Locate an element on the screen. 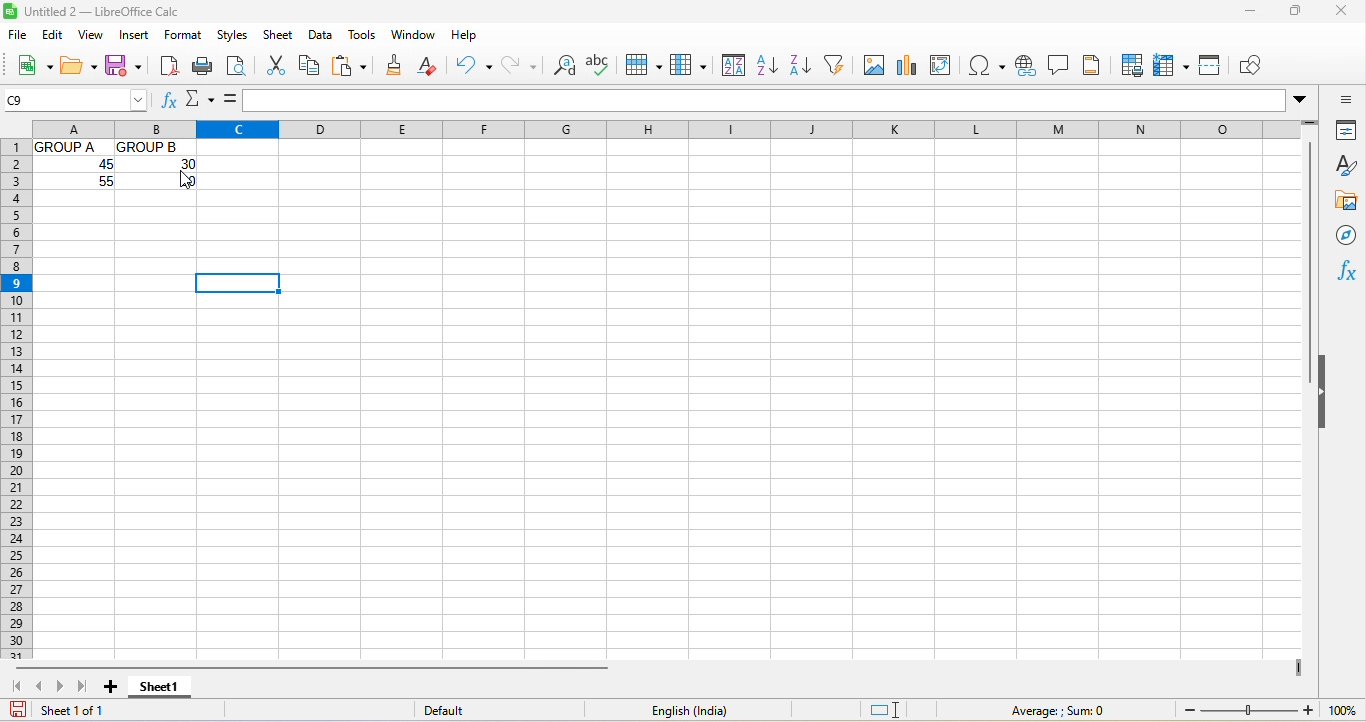  hypelink is located at coordinates (1028, 65).